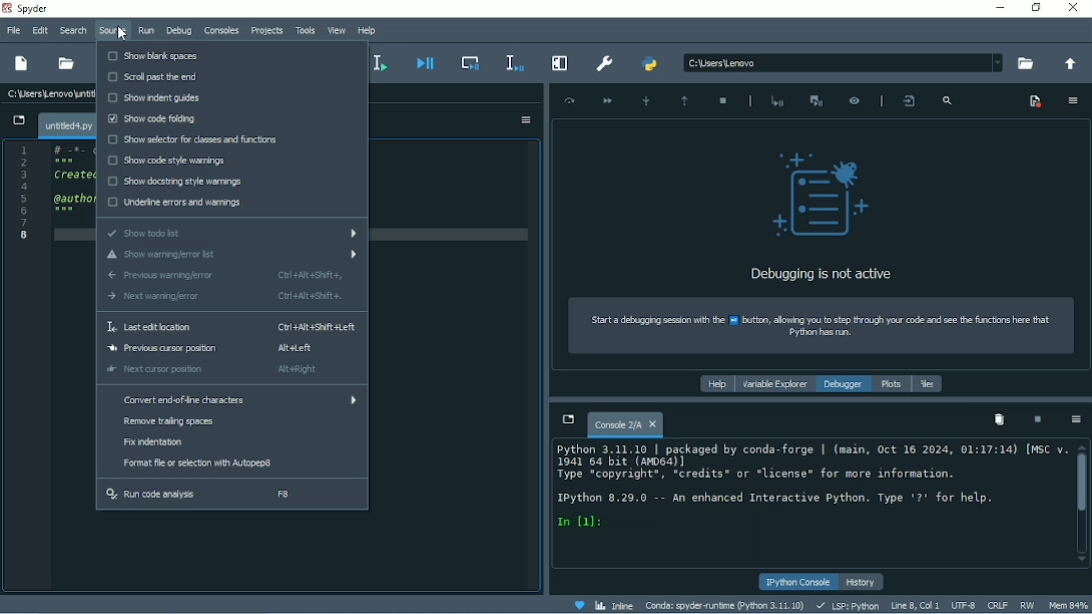 The width and height of the screenshot is (1092, 614). Describe the element at coordinates (807, 487) in the screenshot. I see `ipython console pane Text` at that location.